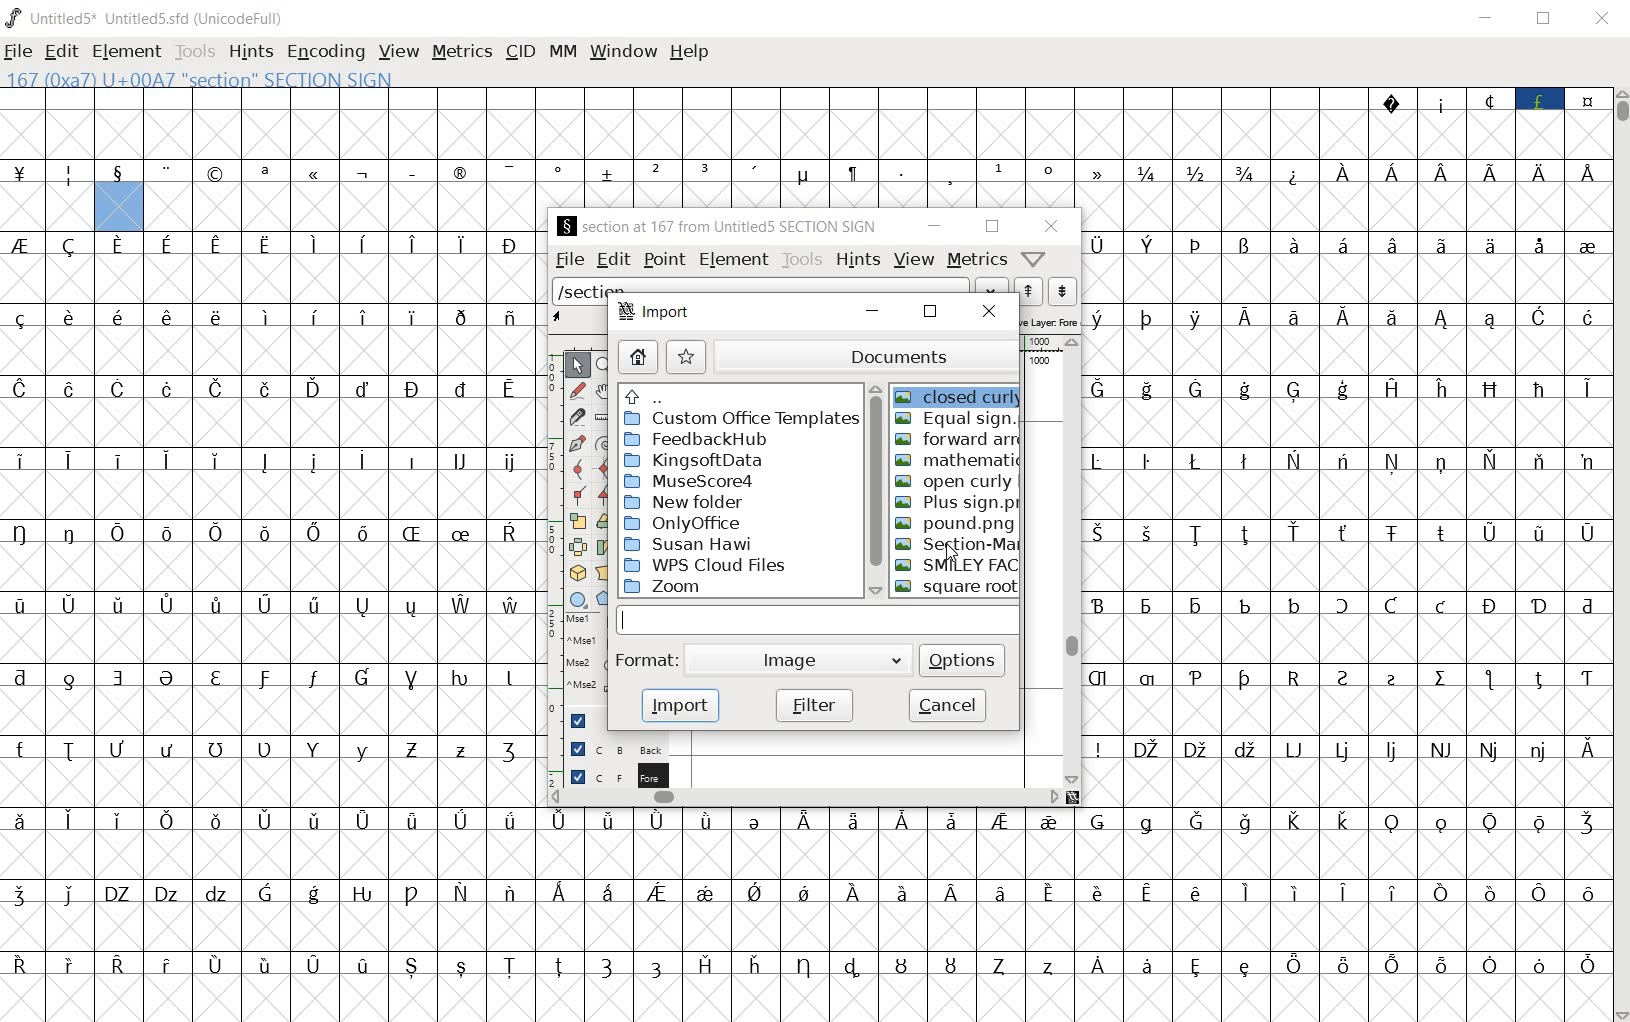 This screenshot has width=1630, height=1022. What do you see at coordinates (806, 999) in the screenshot?
I see `empty cells` at bounding box center [806, 999].